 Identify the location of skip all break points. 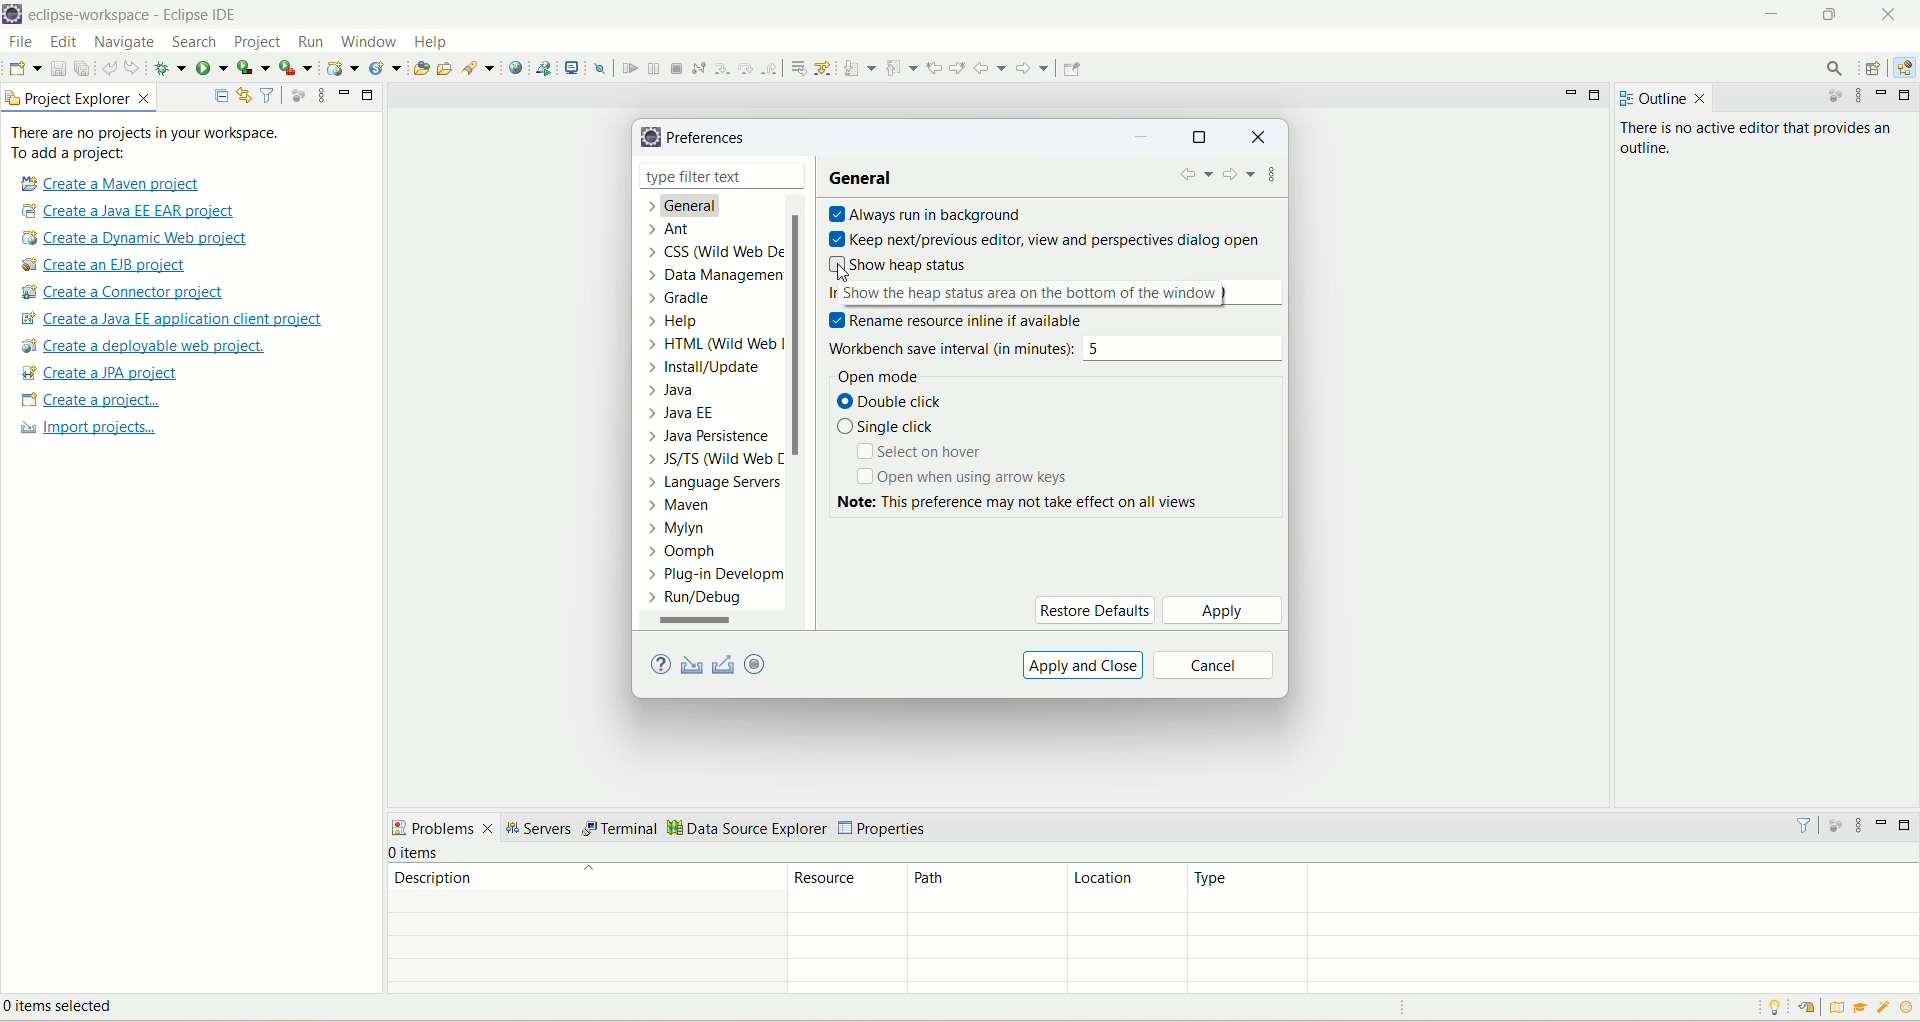
(600, 67).